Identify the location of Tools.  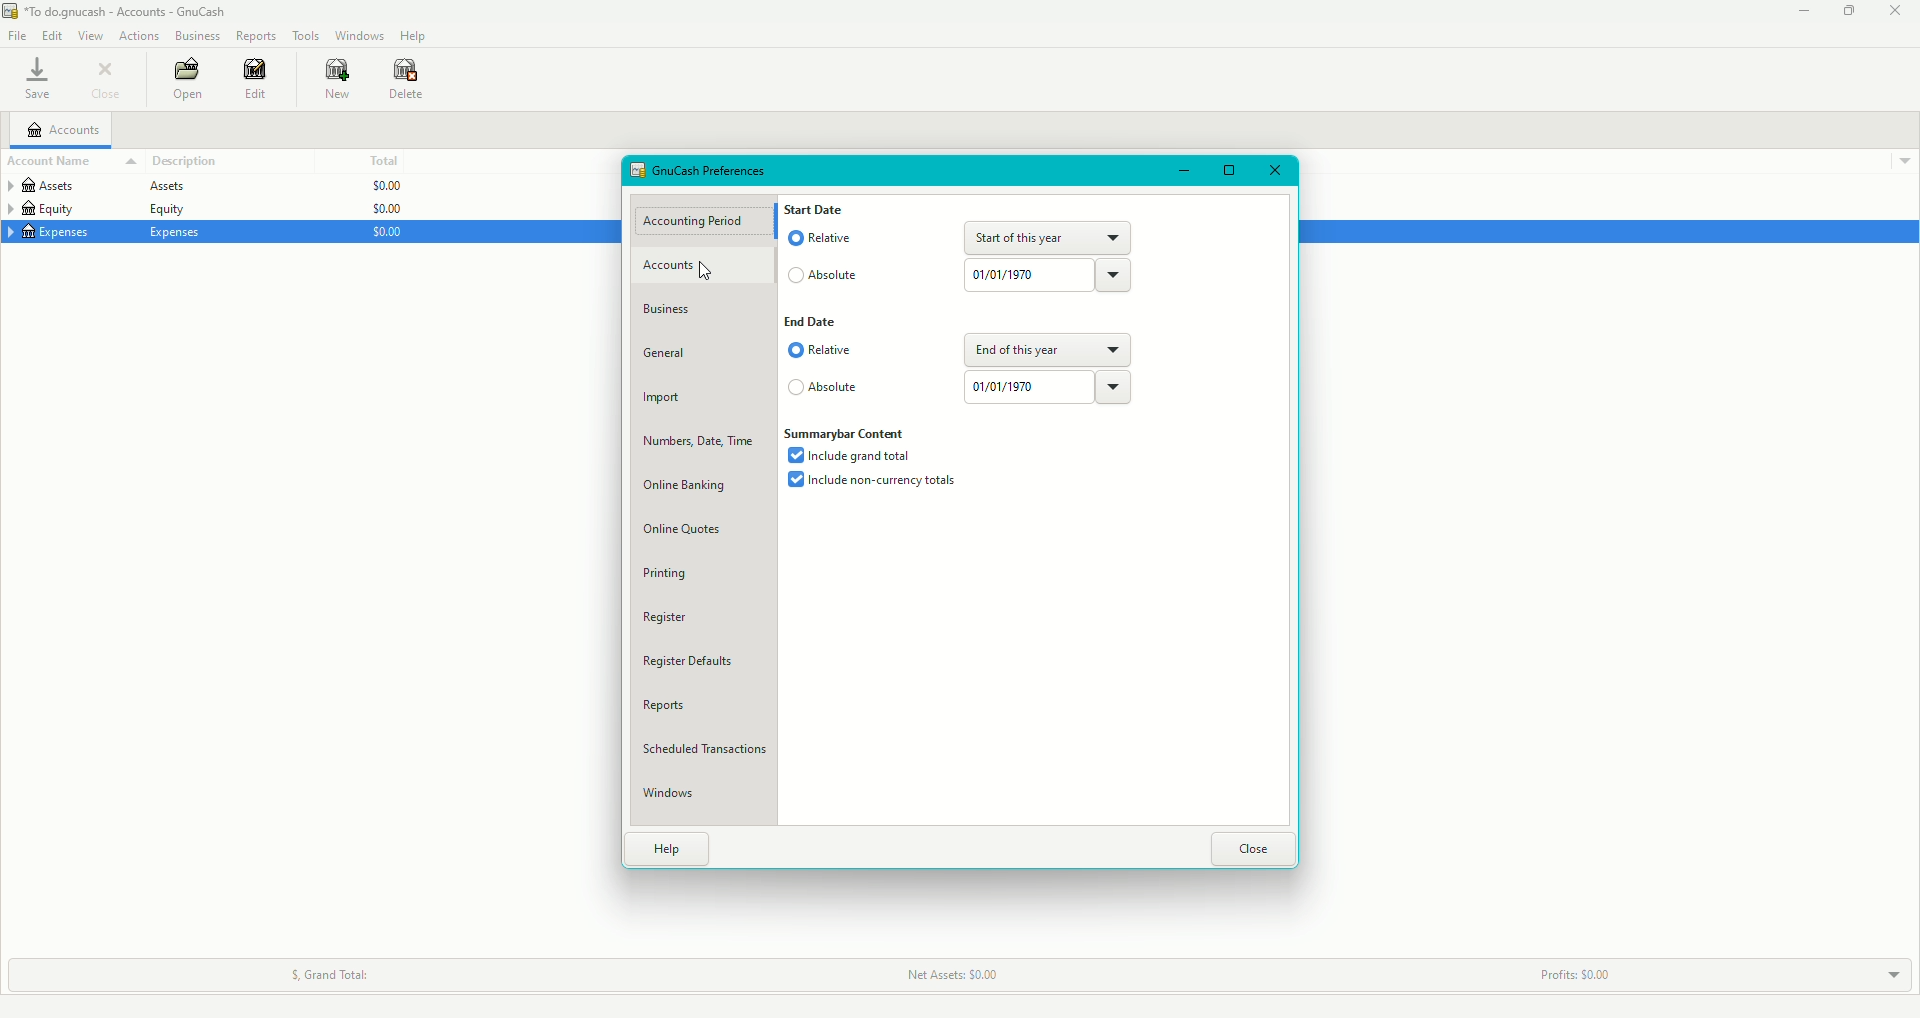
(306, 34).